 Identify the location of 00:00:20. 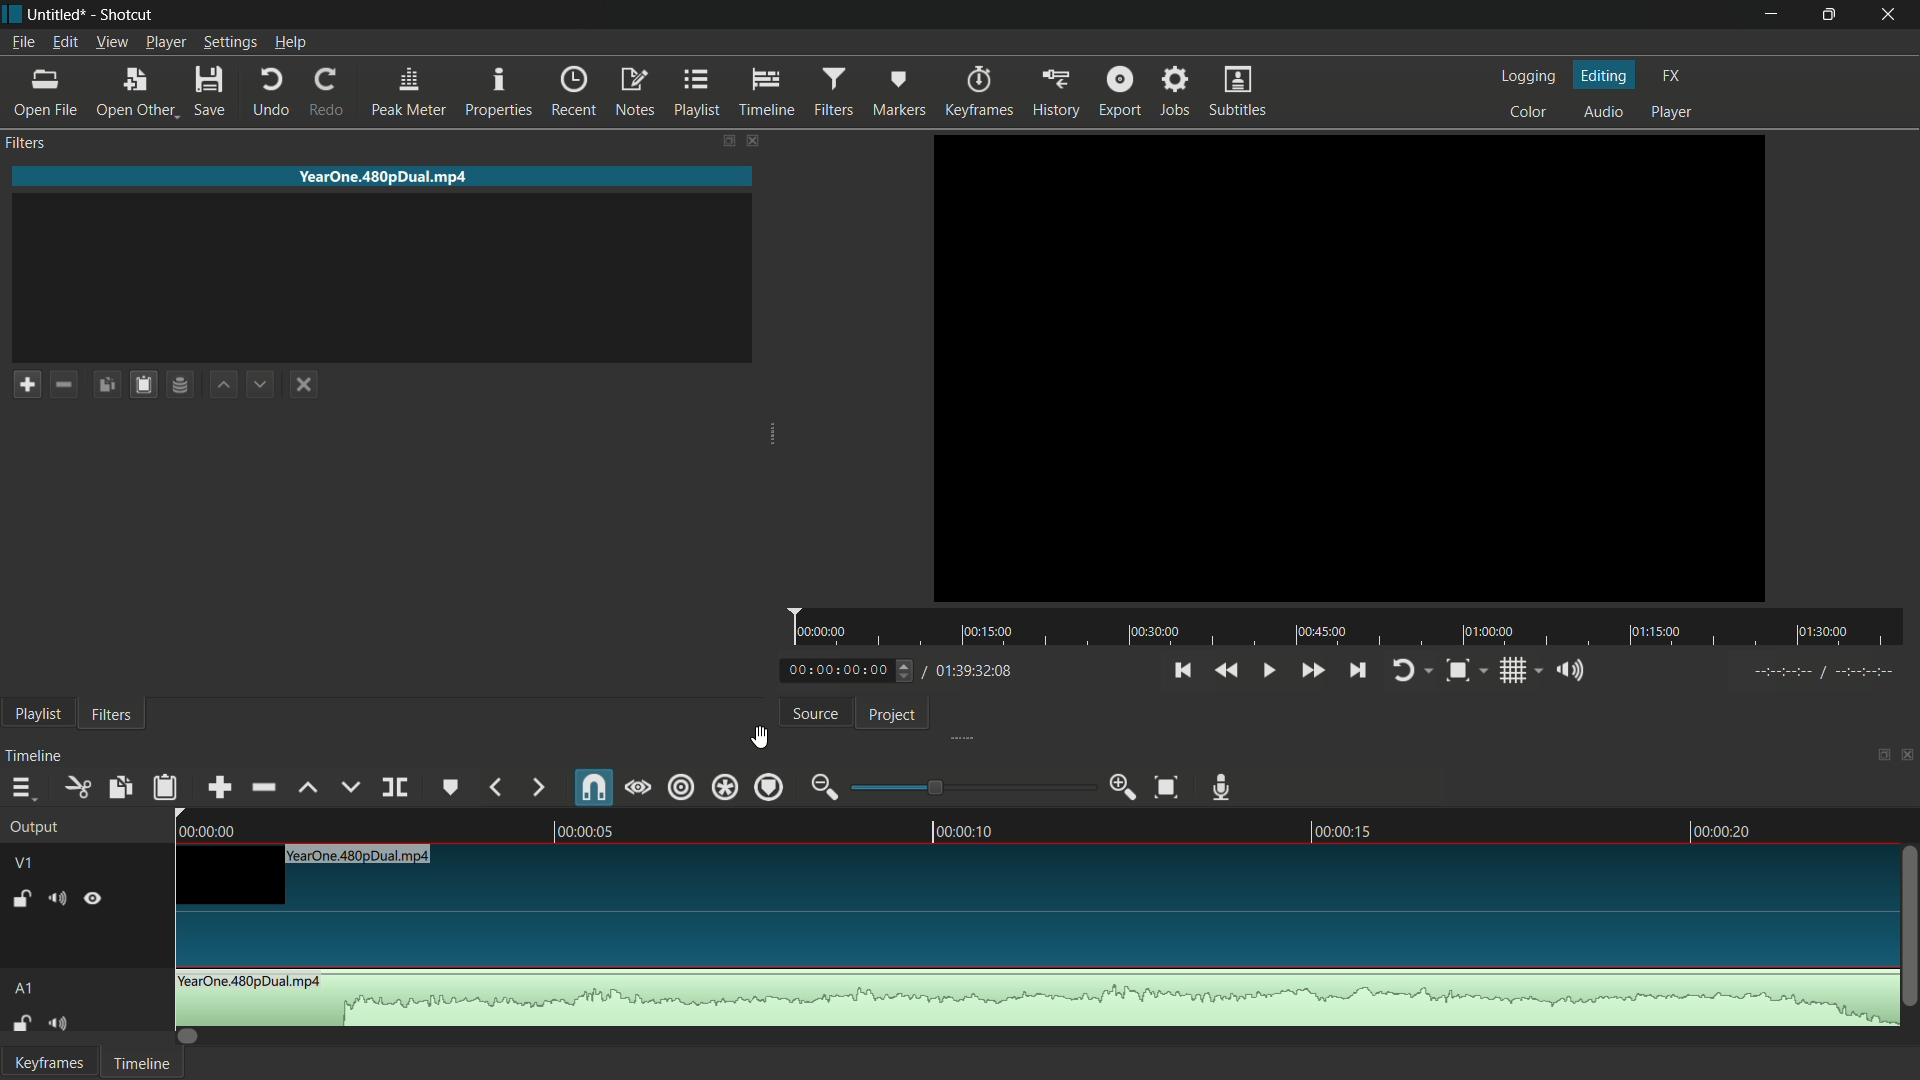
(1723, 832).